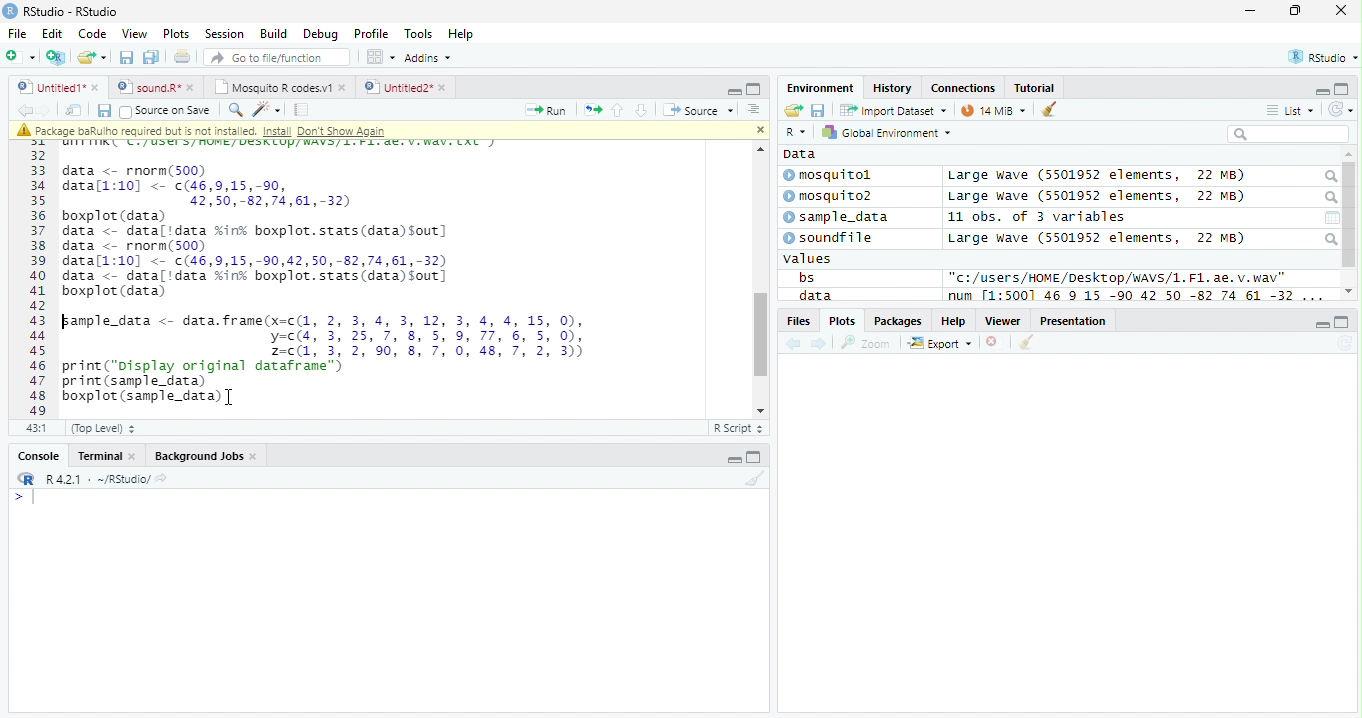 The image size is (1362, 718). What do you see at coordinates (405, 88) in the screenshot?
I see `Untitled2` at bounding box center [405, 88].